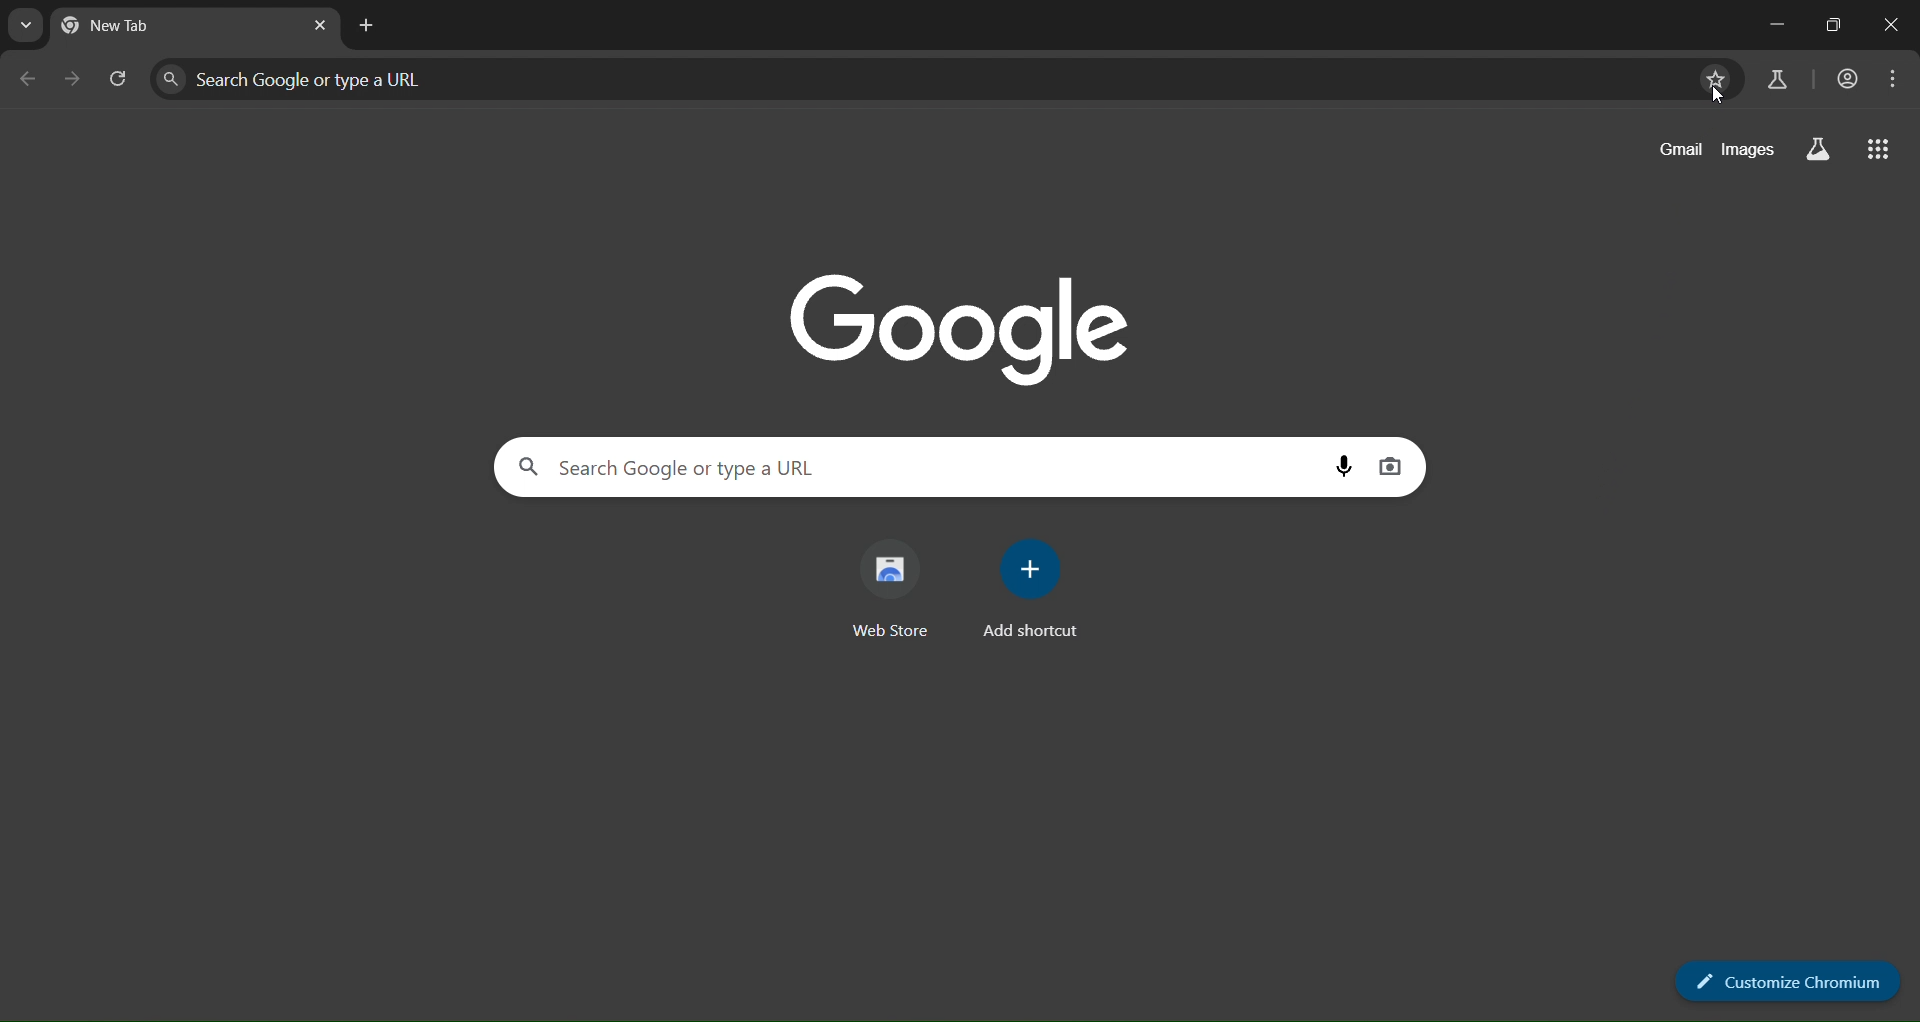 The width and height of the screenshot is (1920, 1022). Describe the element at coordinates (1029, 590) in the screenshot. I see `add shortcut` at that location.